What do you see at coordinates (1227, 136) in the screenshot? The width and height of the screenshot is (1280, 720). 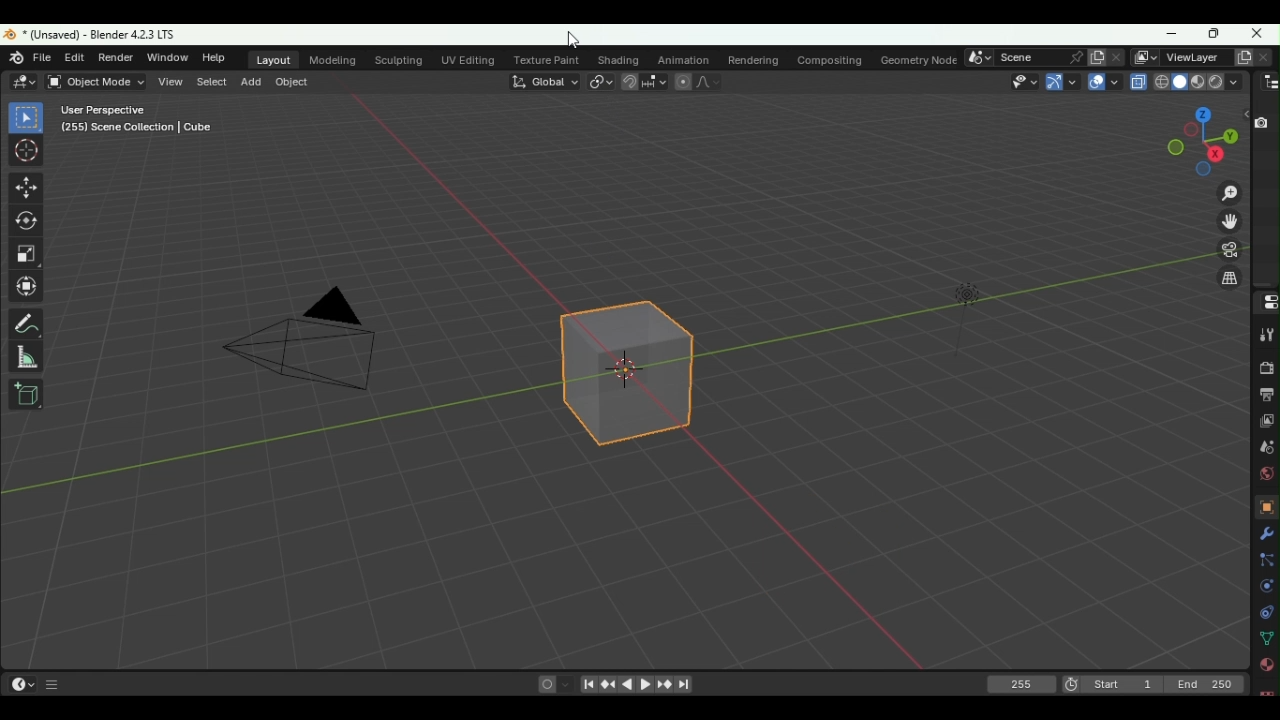 I see `Rotate the view` at bounding box center [1227, 136].